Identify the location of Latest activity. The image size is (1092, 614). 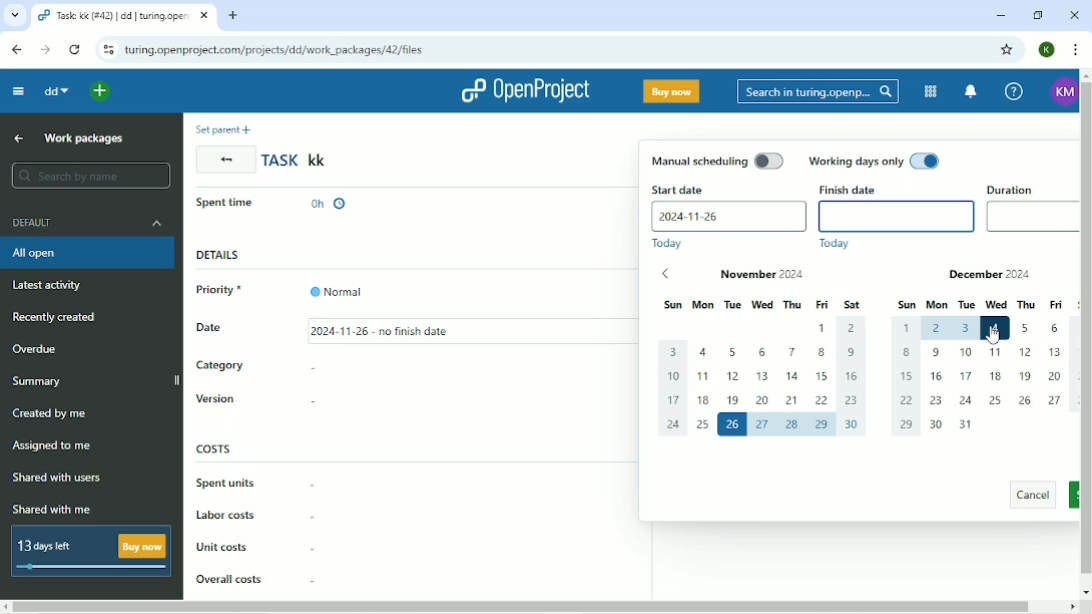
(51, 287).